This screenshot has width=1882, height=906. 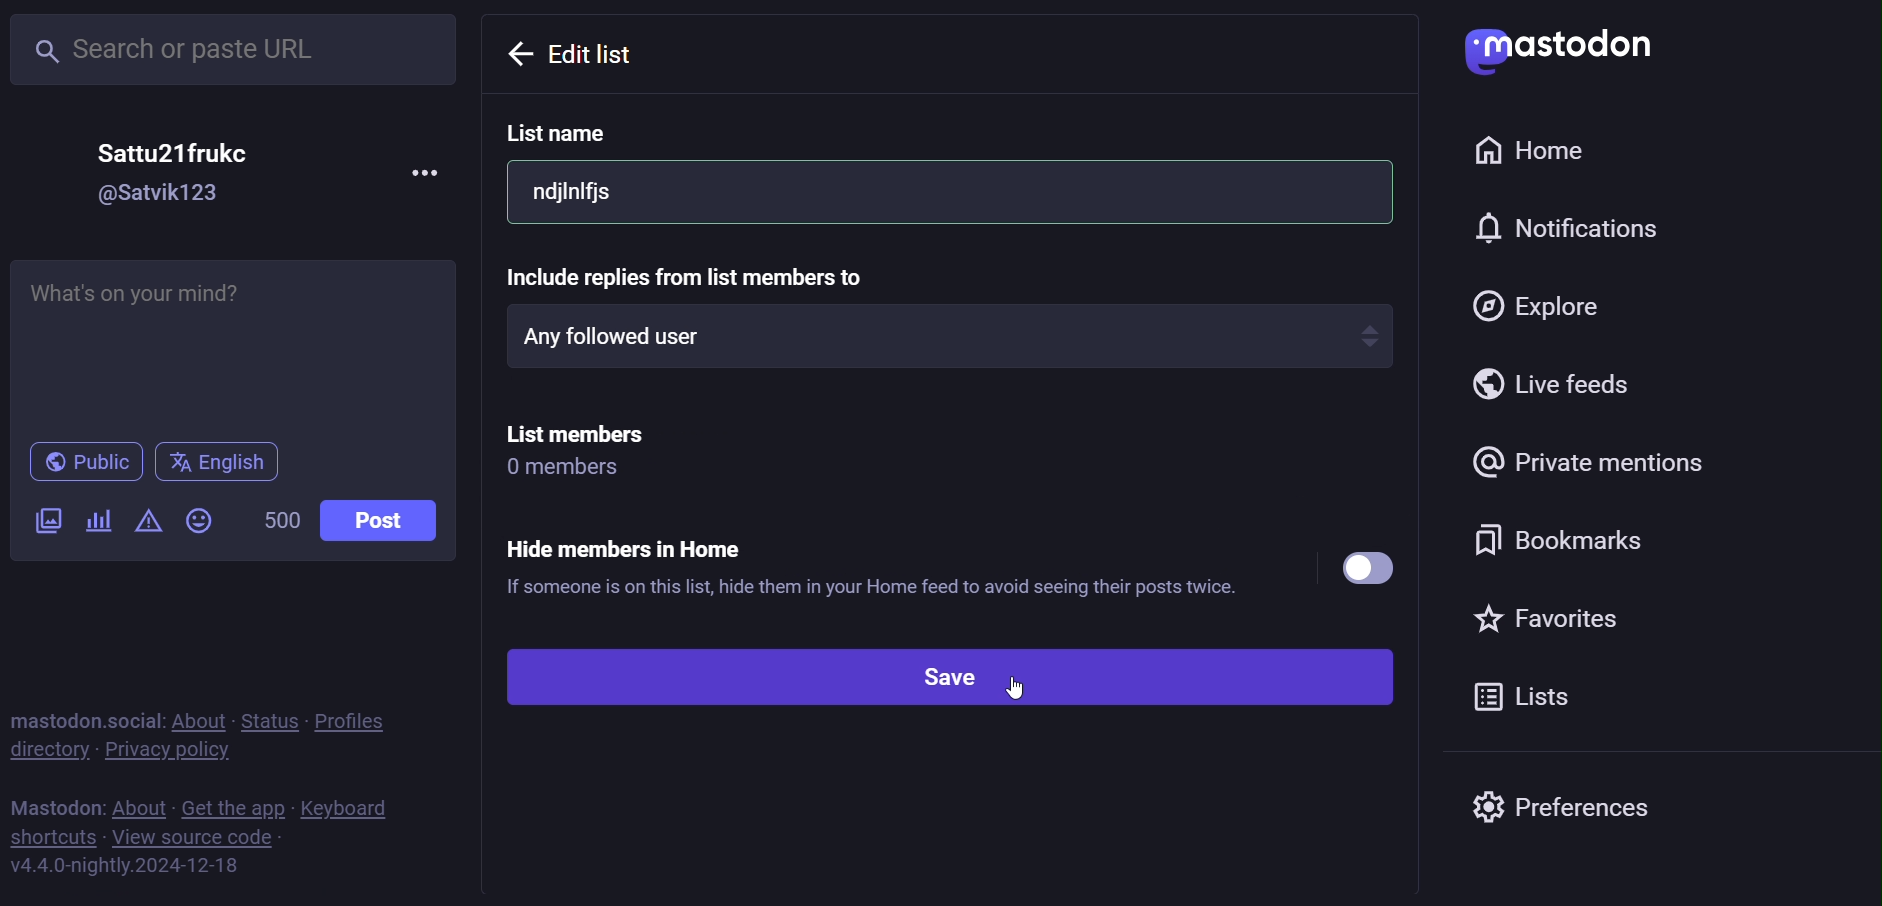 What do you see at coordinates (47, 748) in the screenshot?
I see `directory` at bounding box center [47, 748].